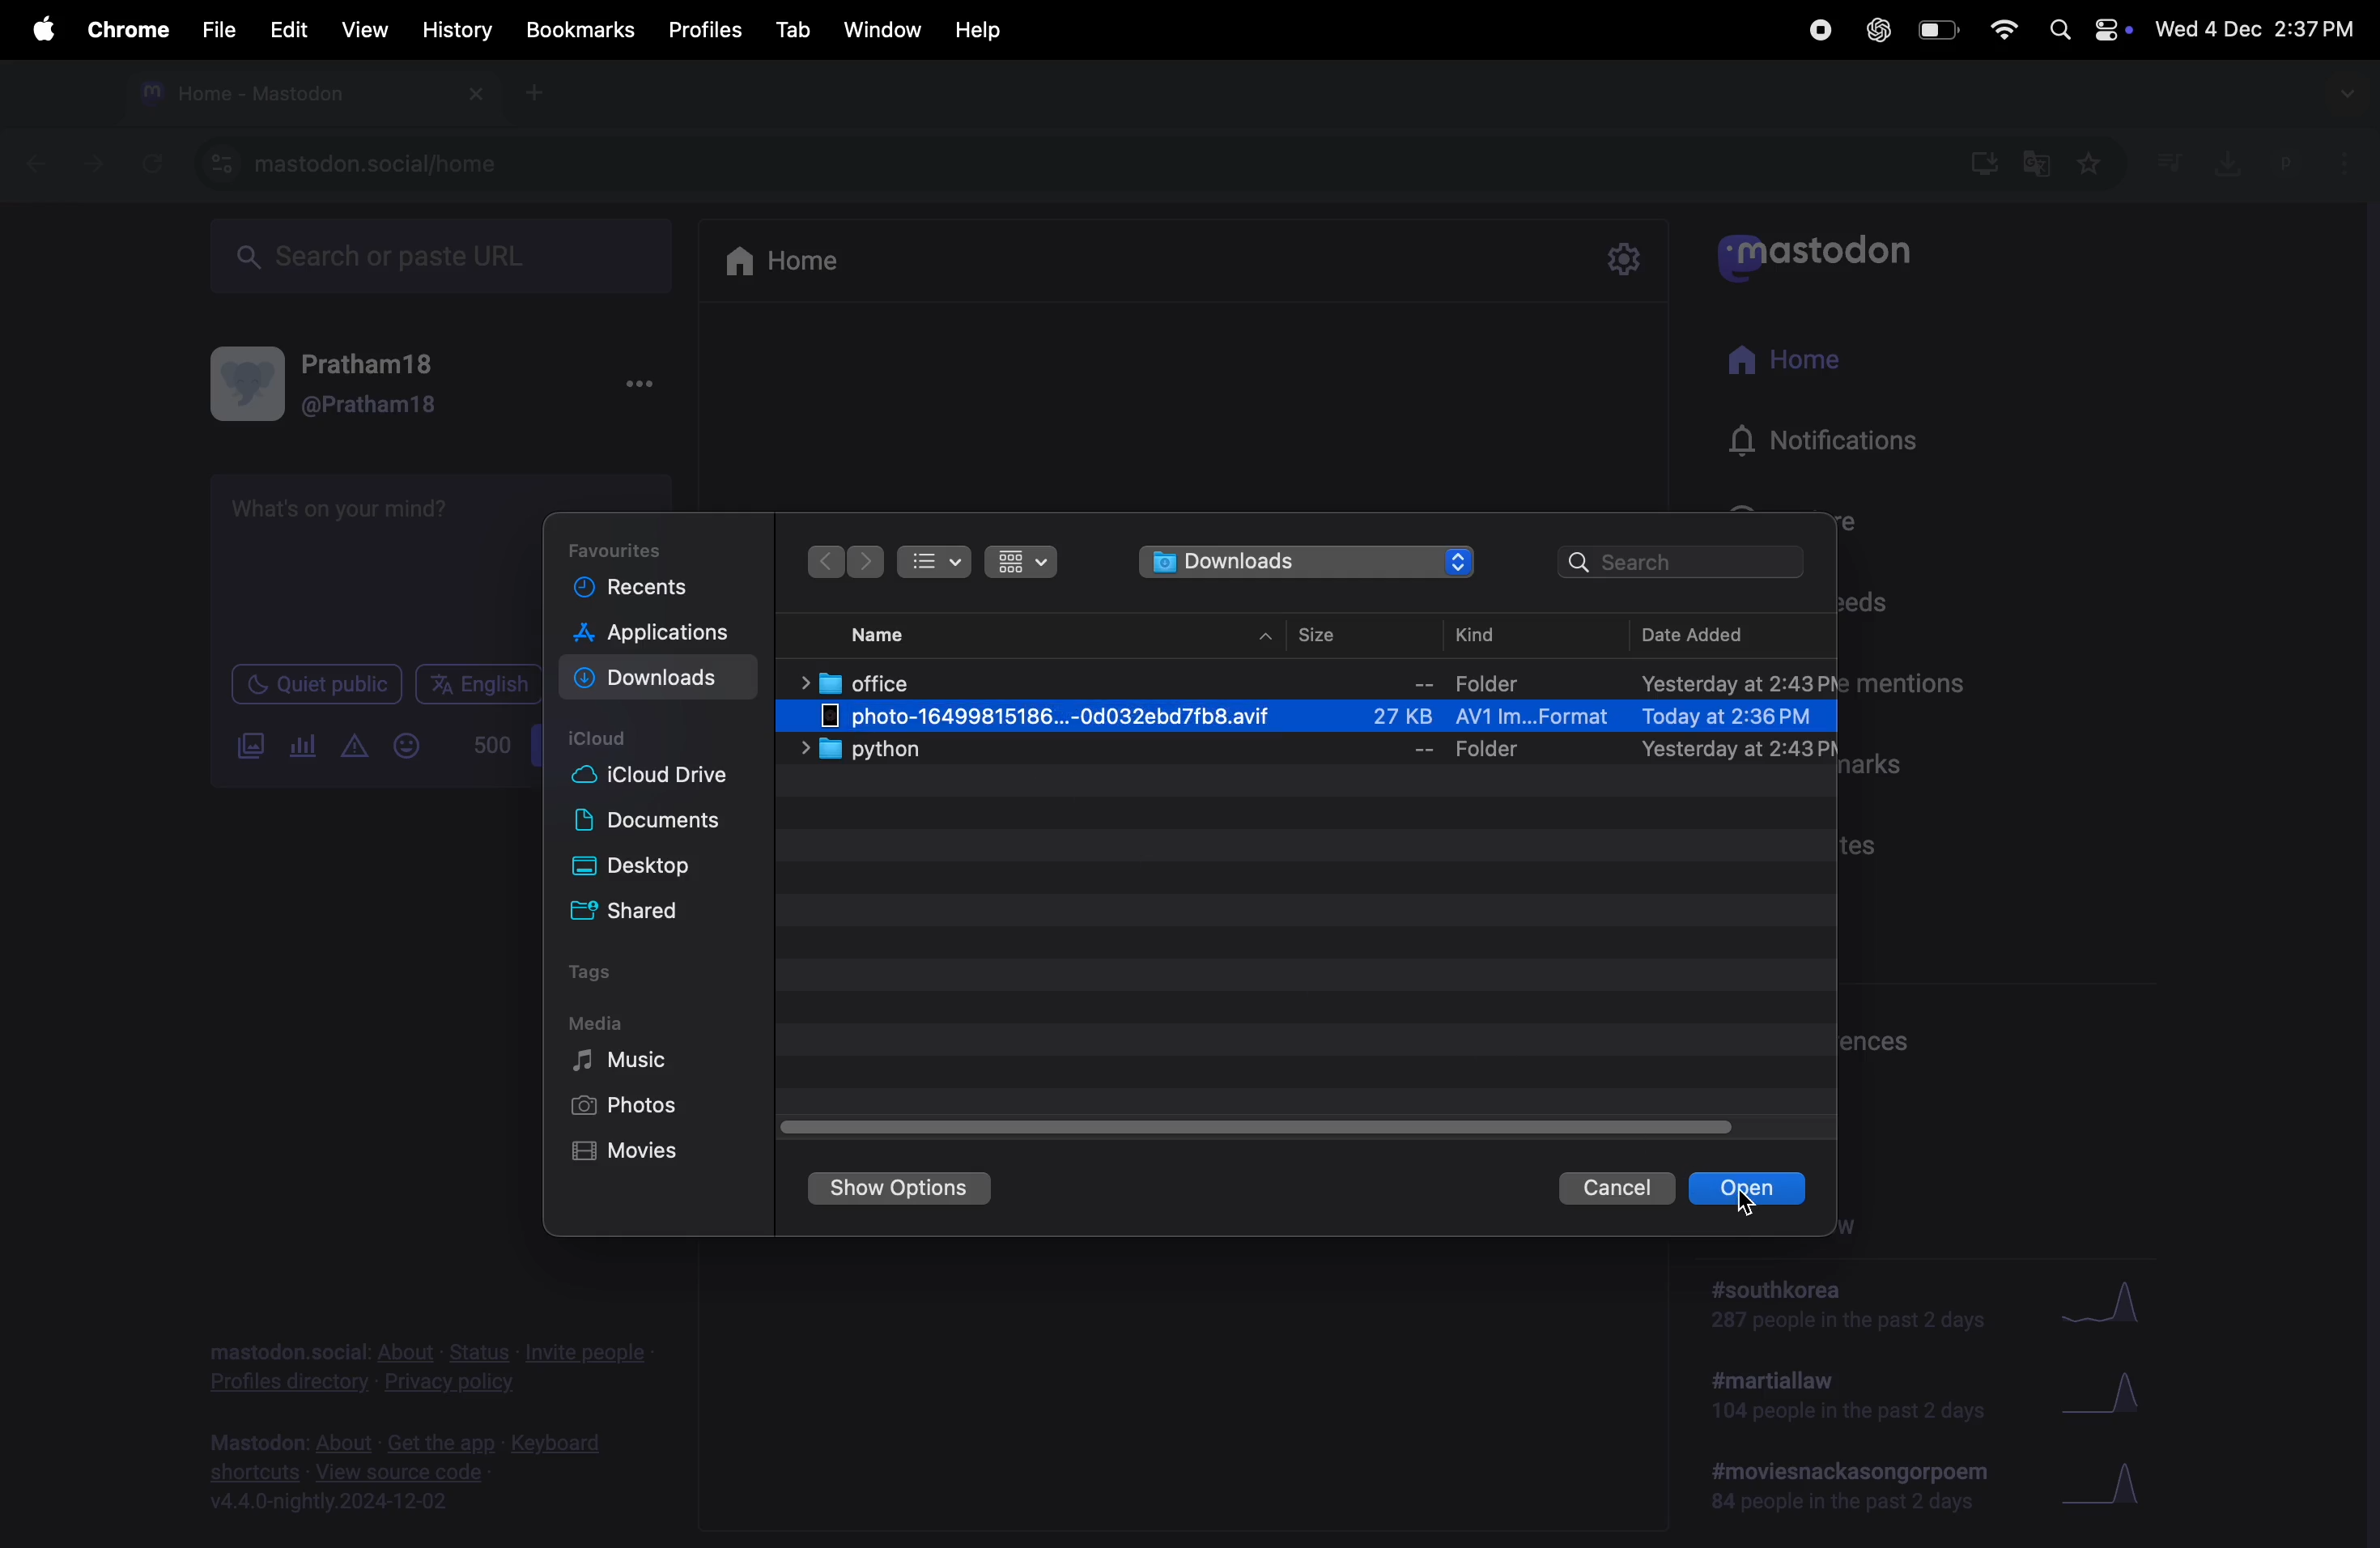 Image resolution: width=2380 pixels, height=1548 pixels. I want to click on music, so click(2168, 161).